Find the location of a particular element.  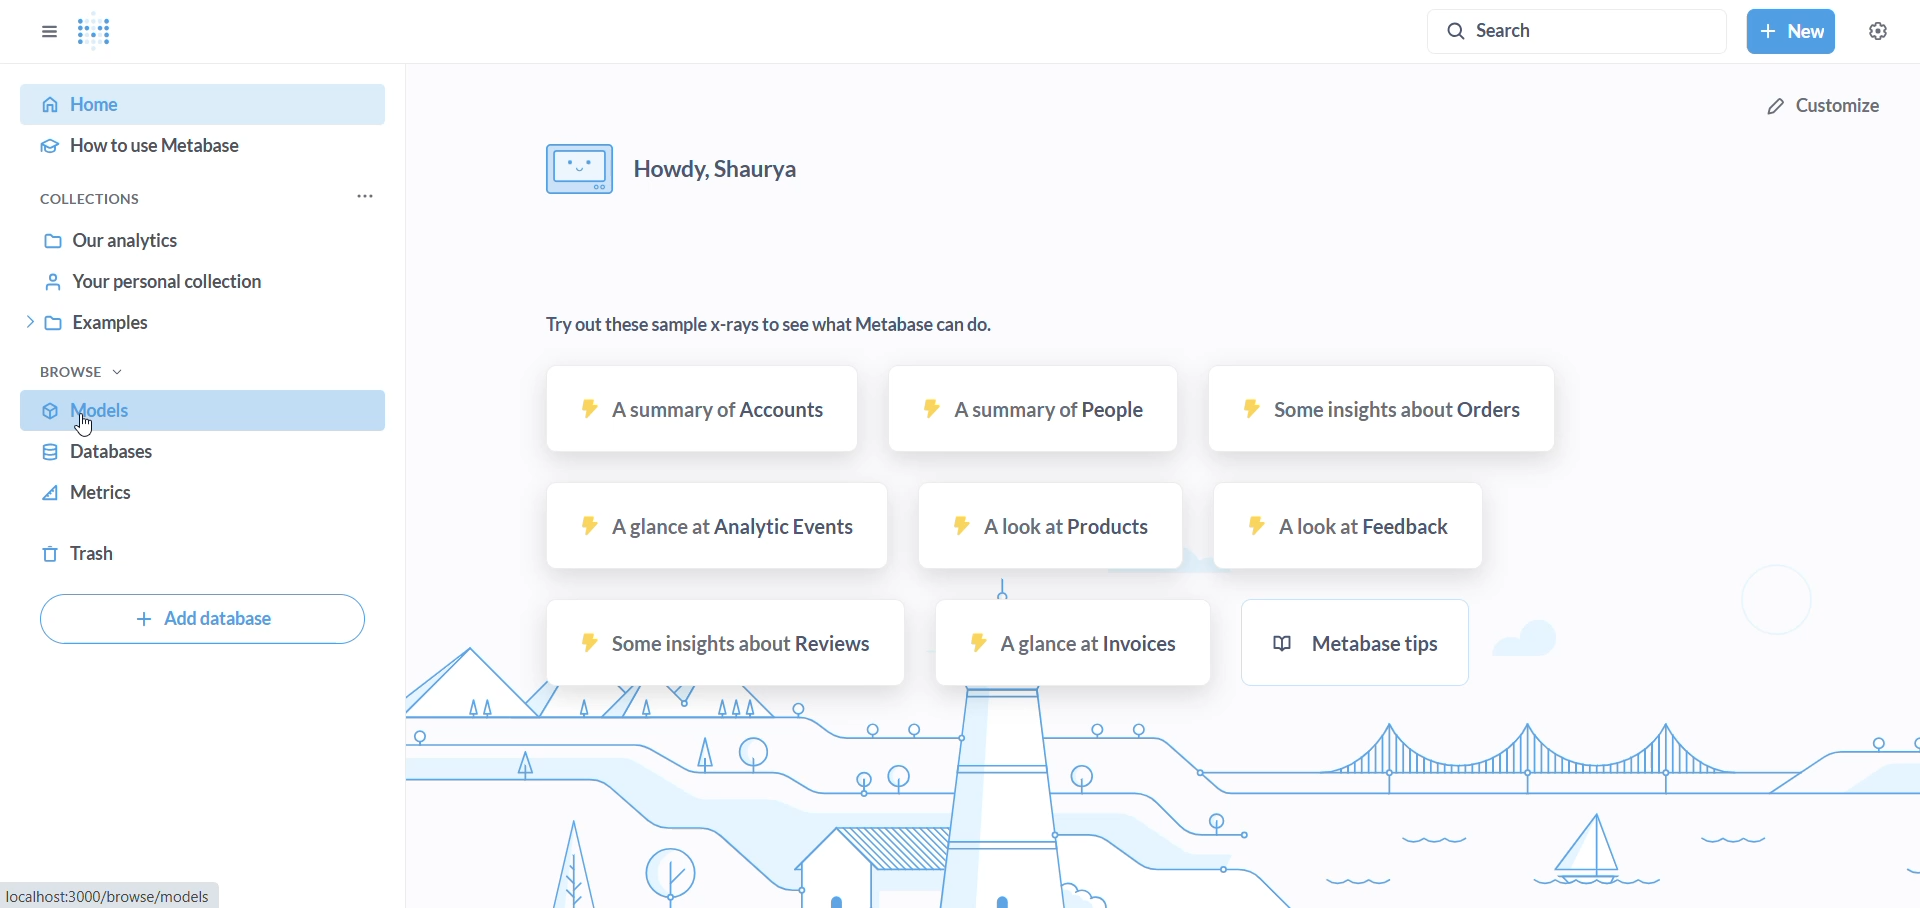

Howdy, Shaurya is located at coordinates (682, 169).